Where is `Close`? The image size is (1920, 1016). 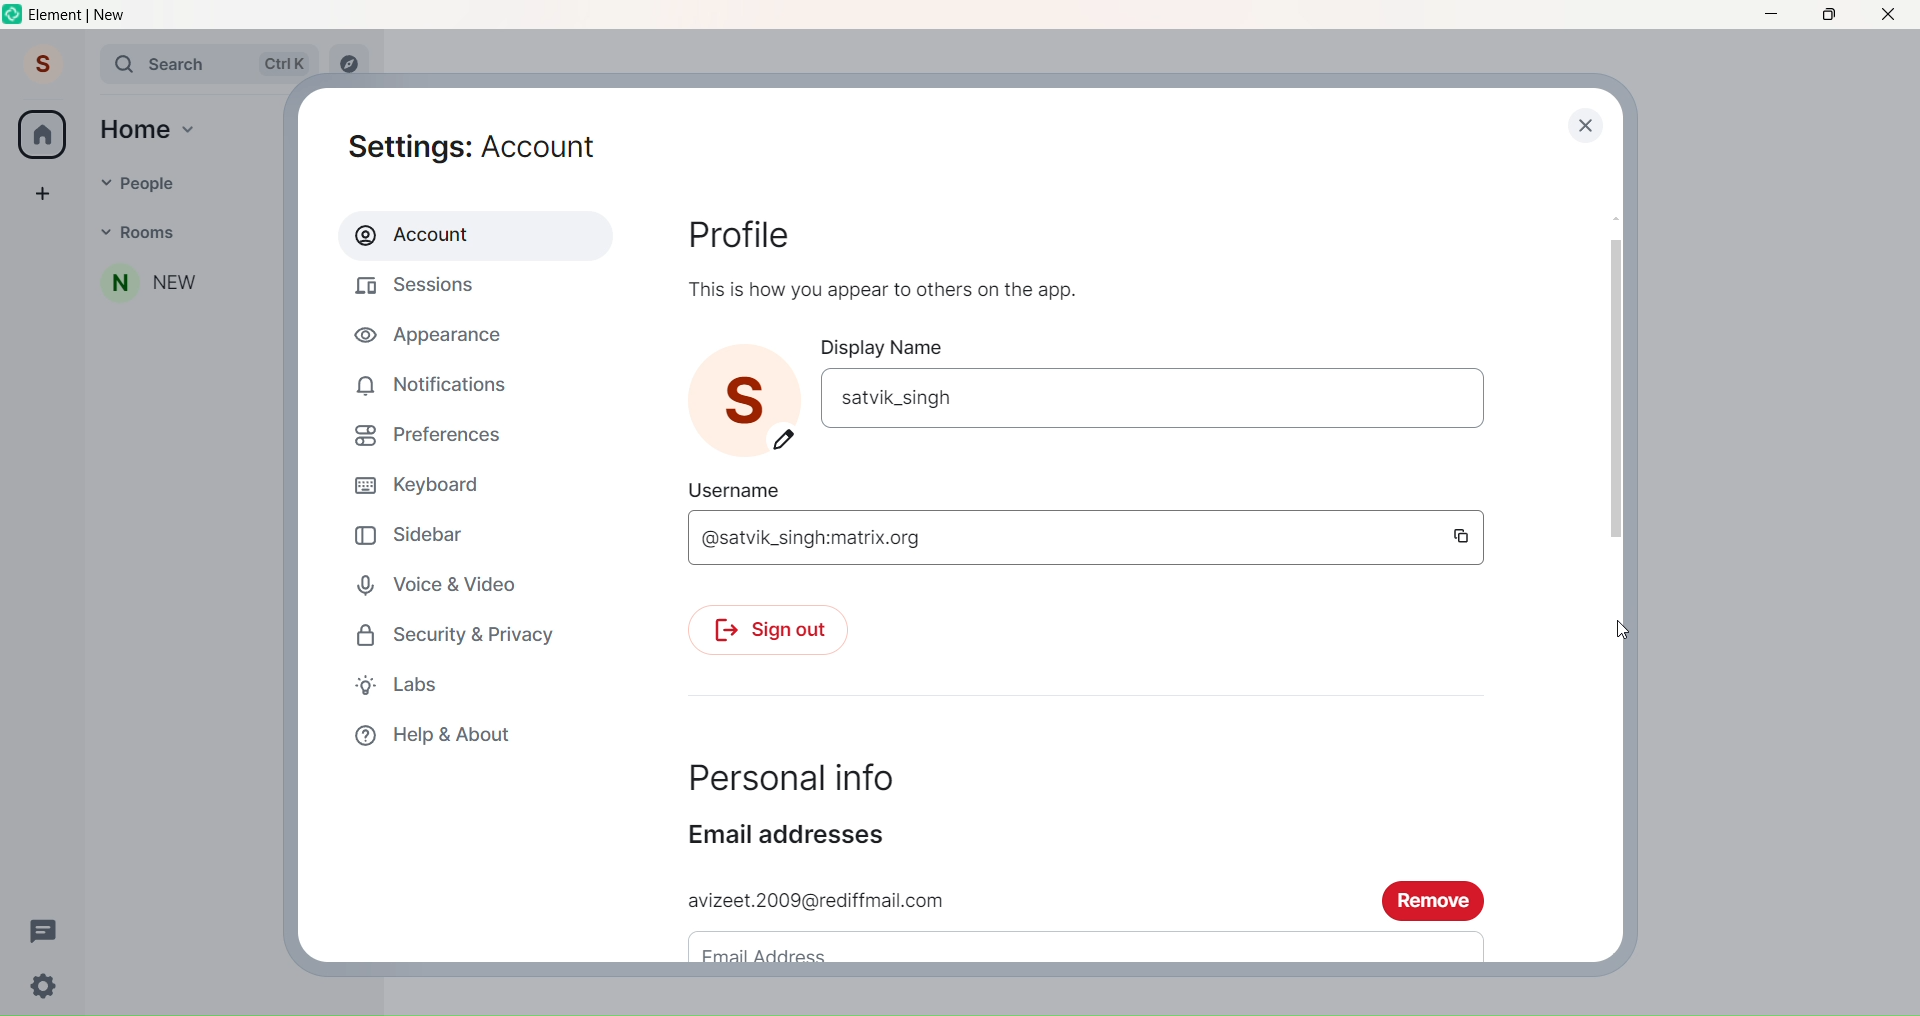 Close is located at coordinates (1890, 15).